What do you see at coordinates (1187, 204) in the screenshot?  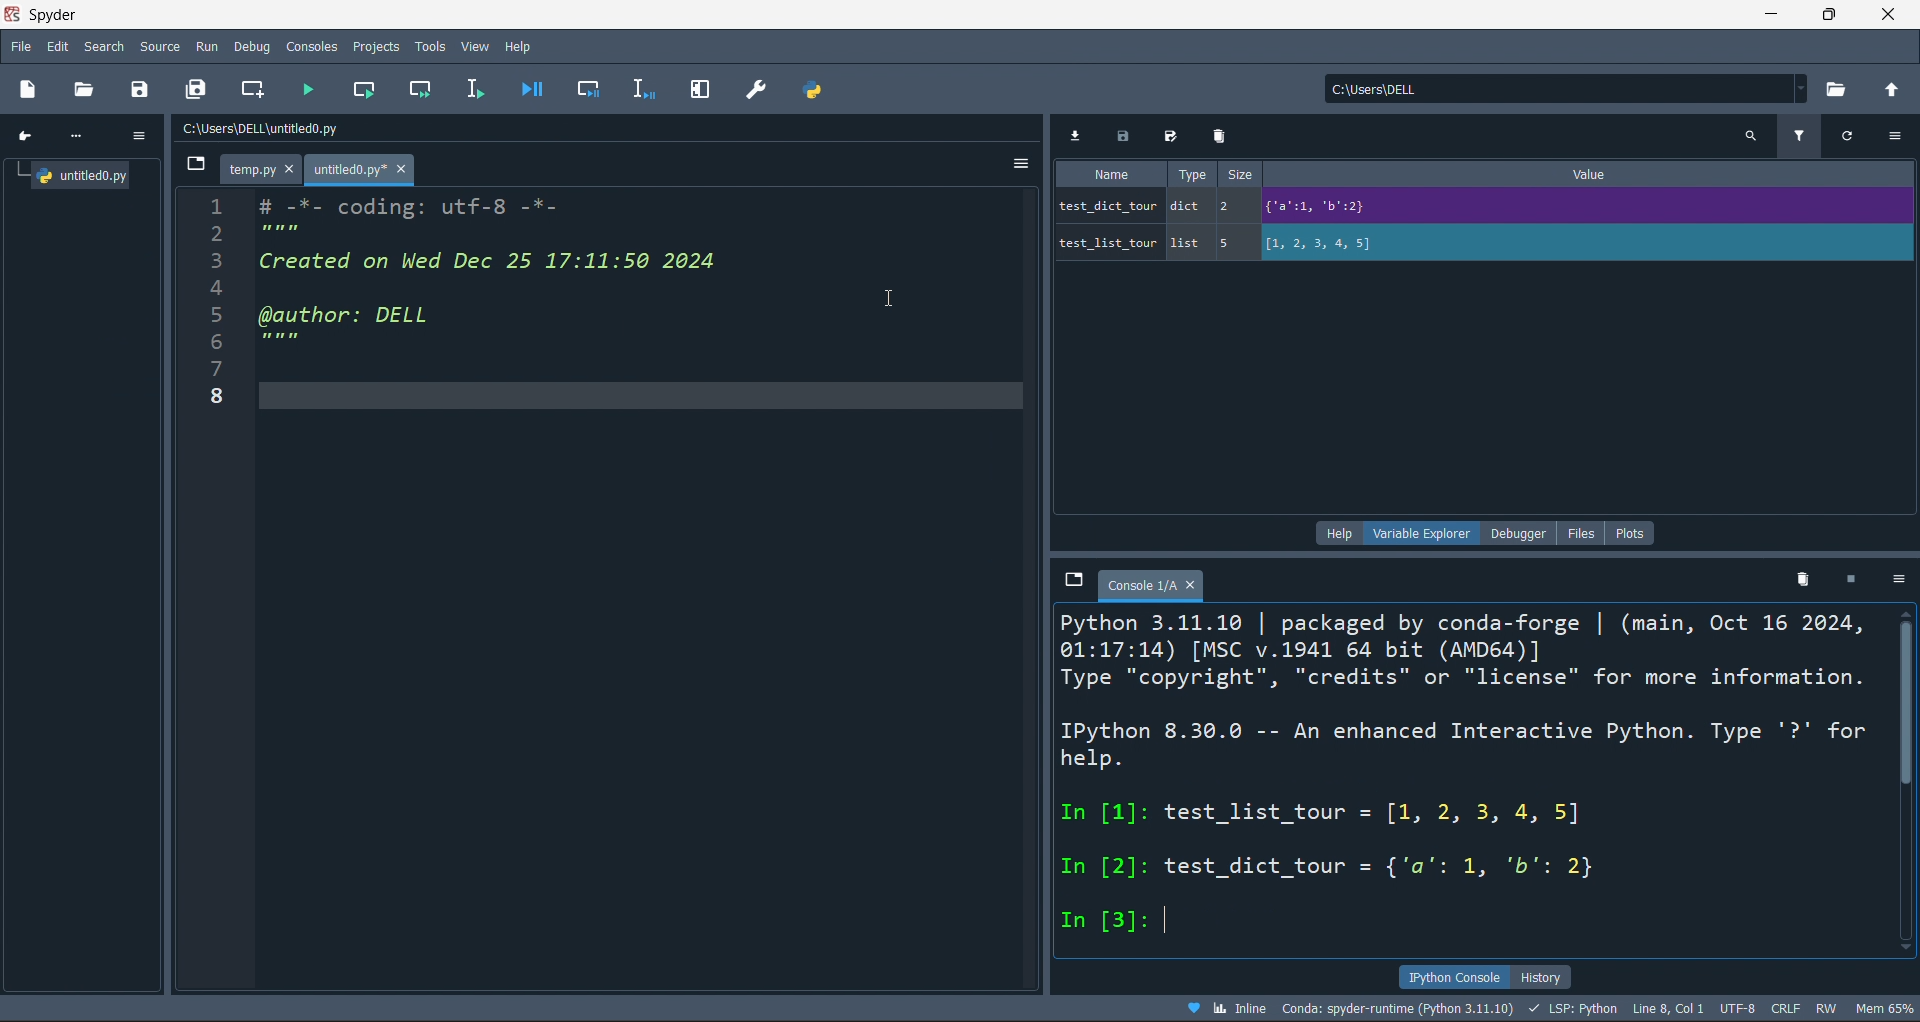 I see `dict` at bounding box center [1187, 204].